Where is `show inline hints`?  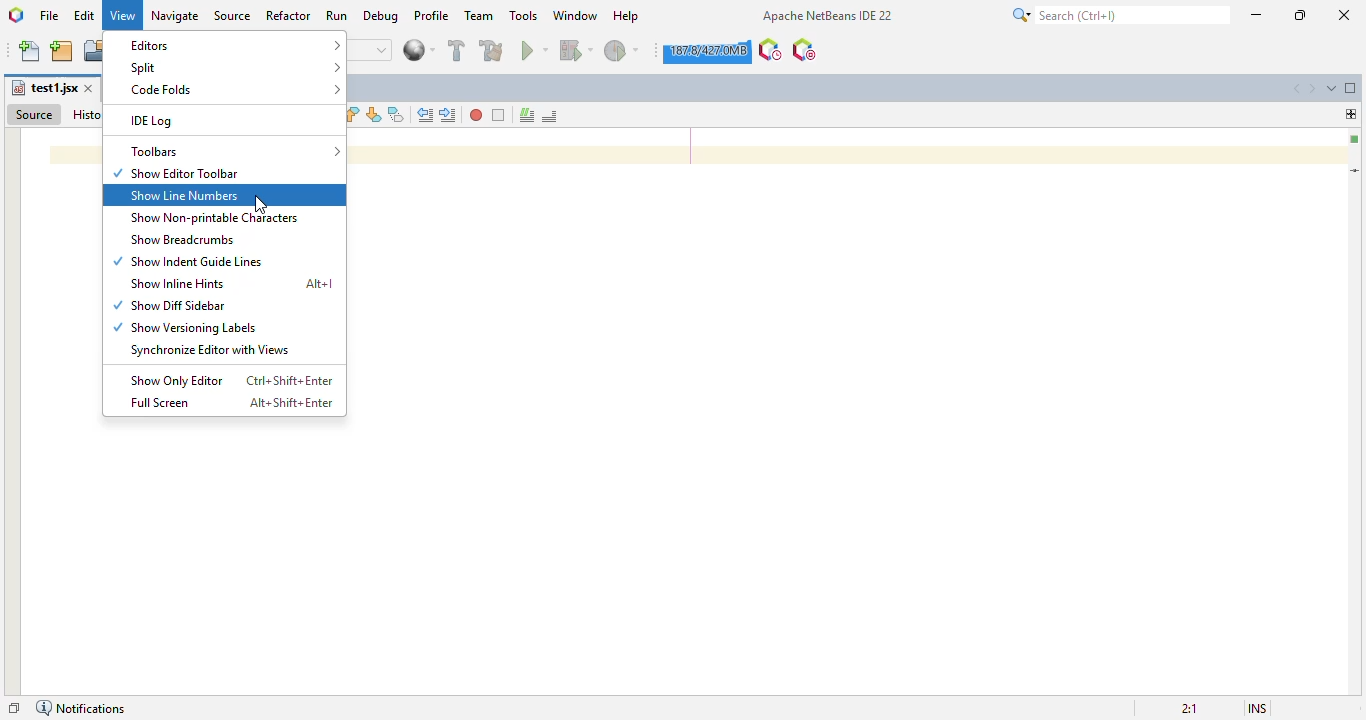
show inline hints is located at coordinates (173, 283).